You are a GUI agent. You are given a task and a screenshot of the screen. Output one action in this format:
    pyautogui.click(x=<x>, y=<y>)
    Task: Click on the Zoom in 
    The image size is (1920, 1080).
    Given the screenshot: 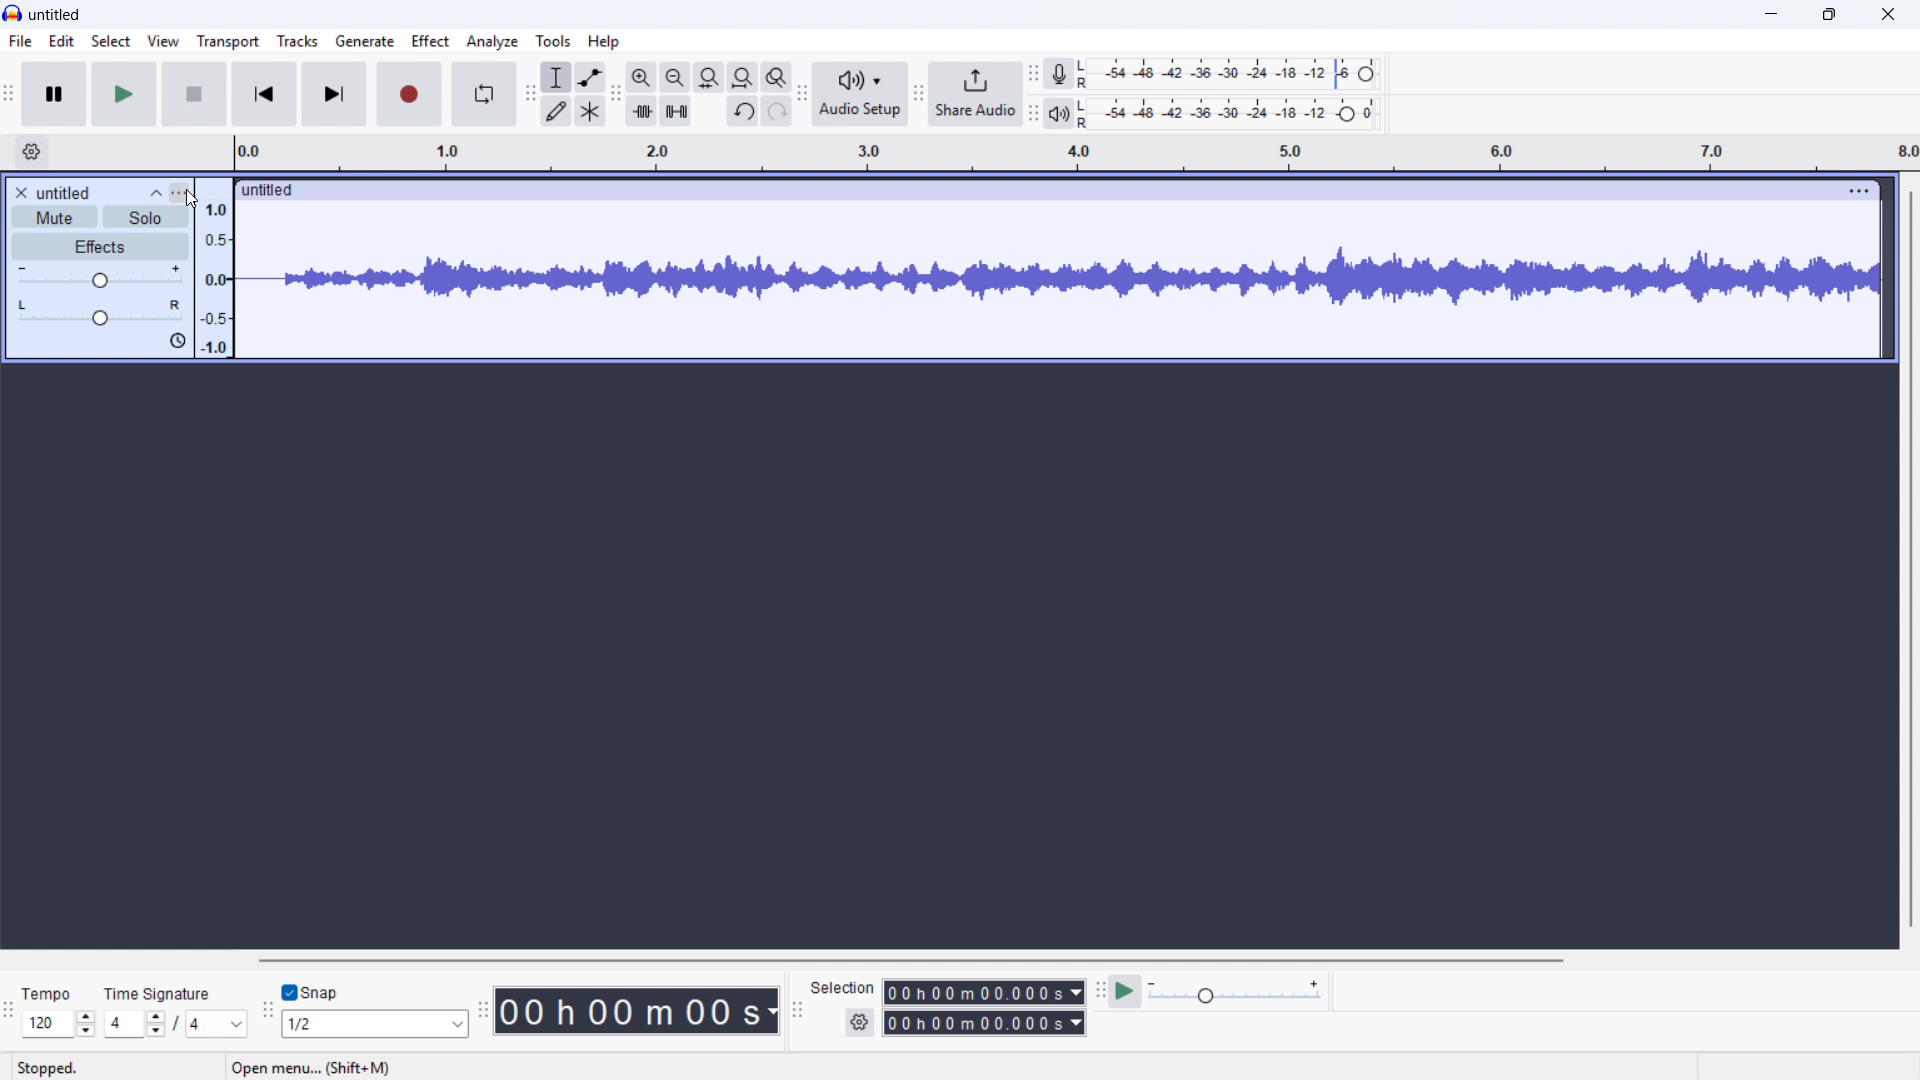 What is the action you would take?
    pyautogui.click(x=642, y=76)
    